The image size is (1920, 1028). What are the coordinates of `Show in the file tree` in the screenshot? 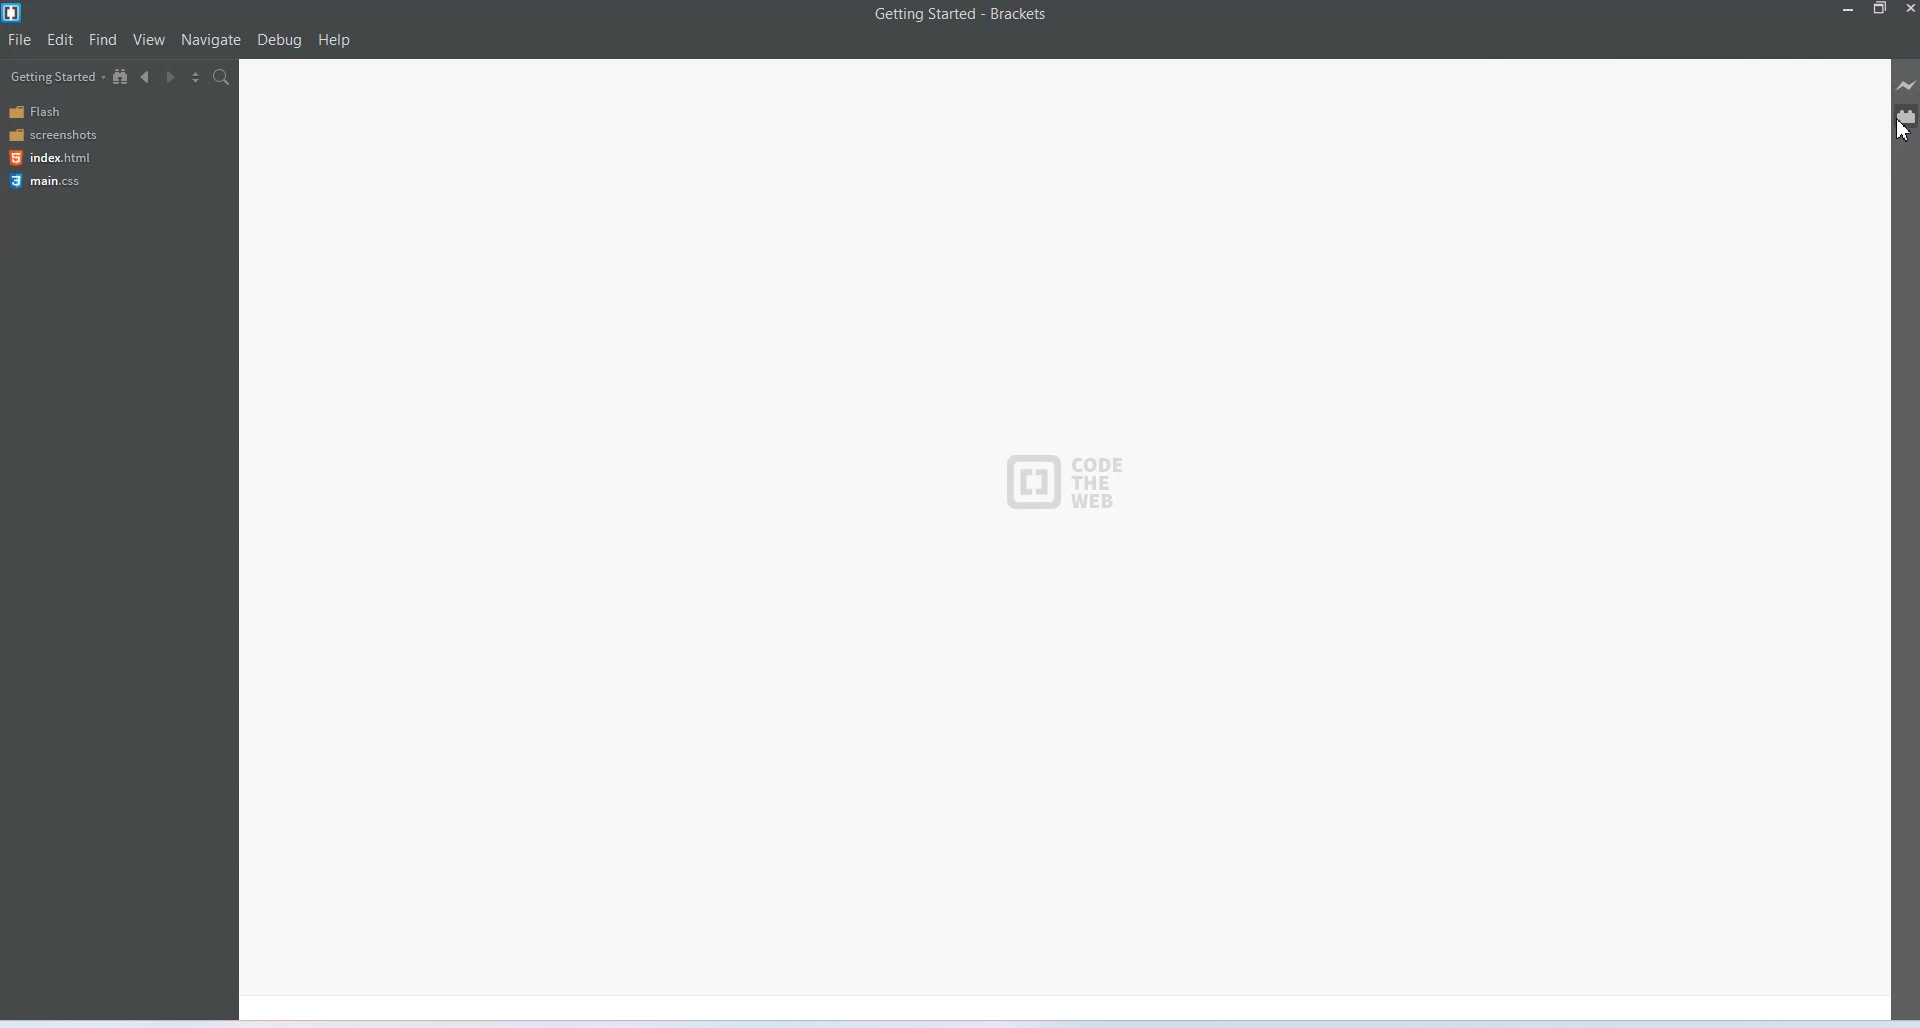 It's located at (122, 76).